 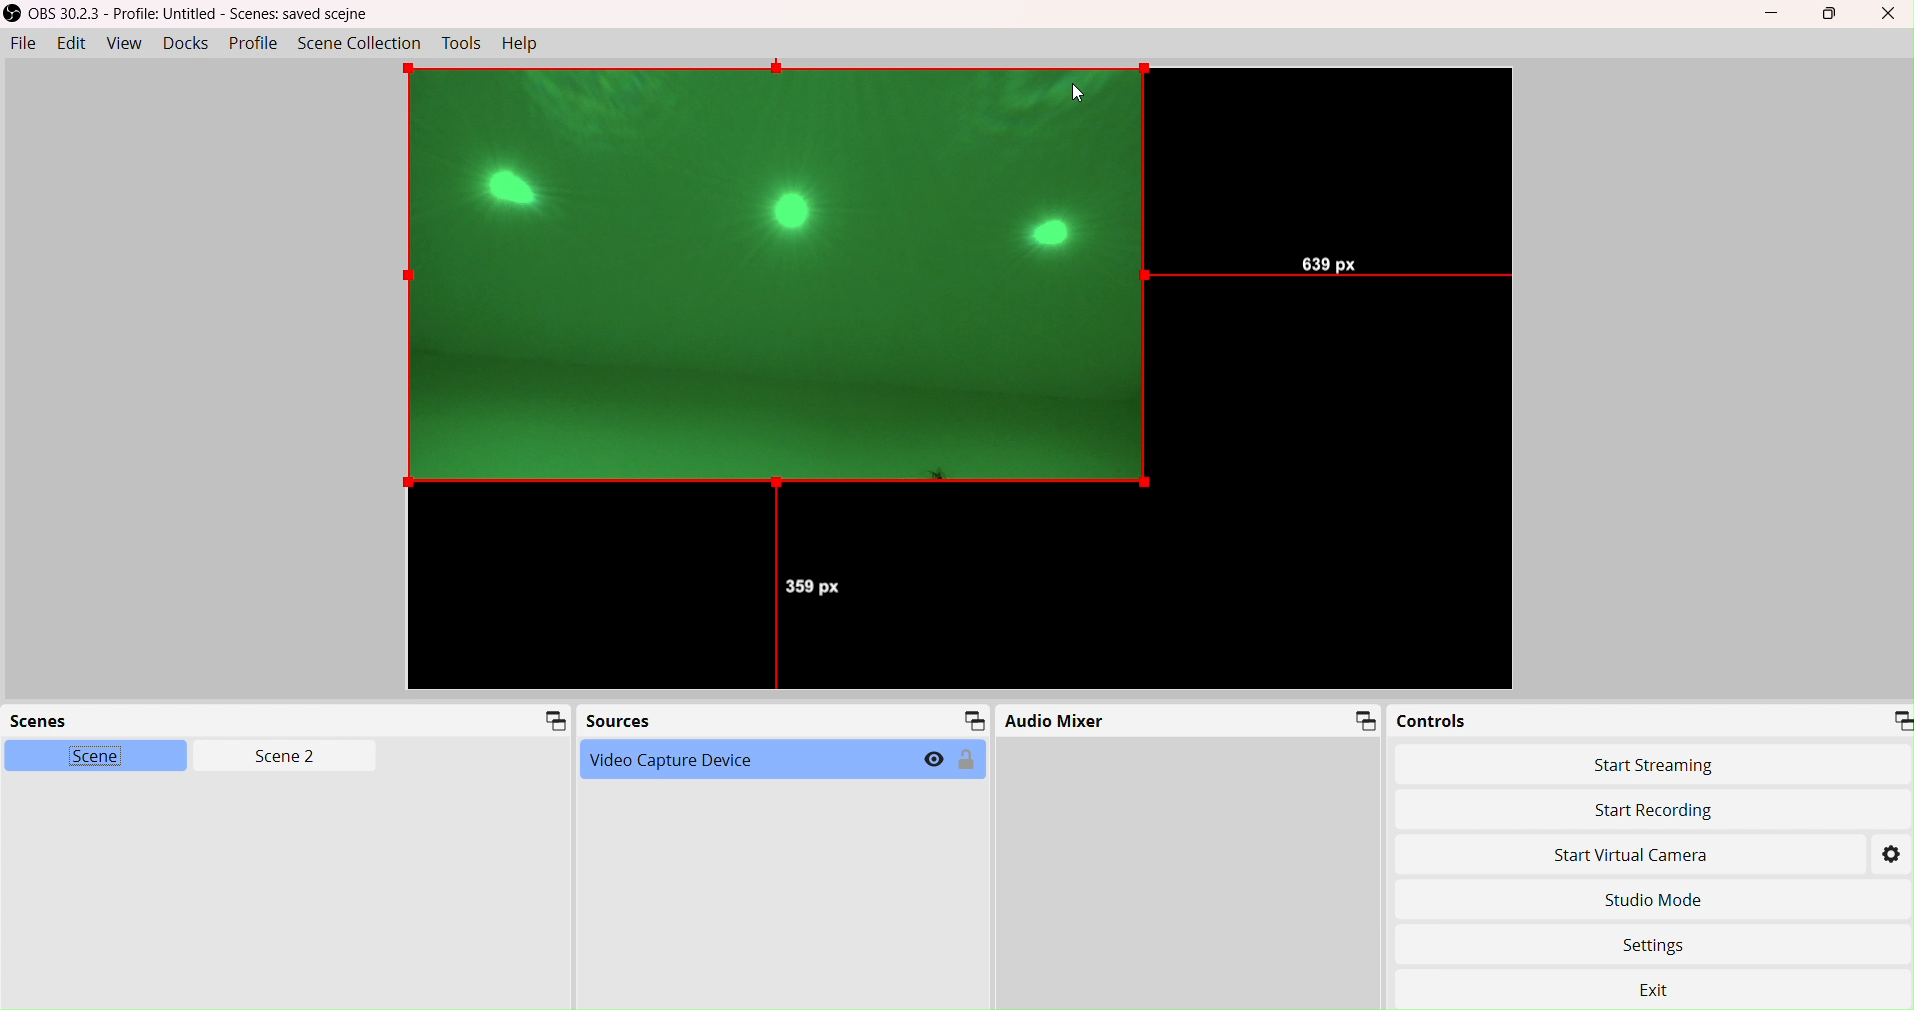 What do you see at coordinates (1644, 854) in the screenshot?
I see `Start Virtual Camera` at bounding box center [1644, 854].